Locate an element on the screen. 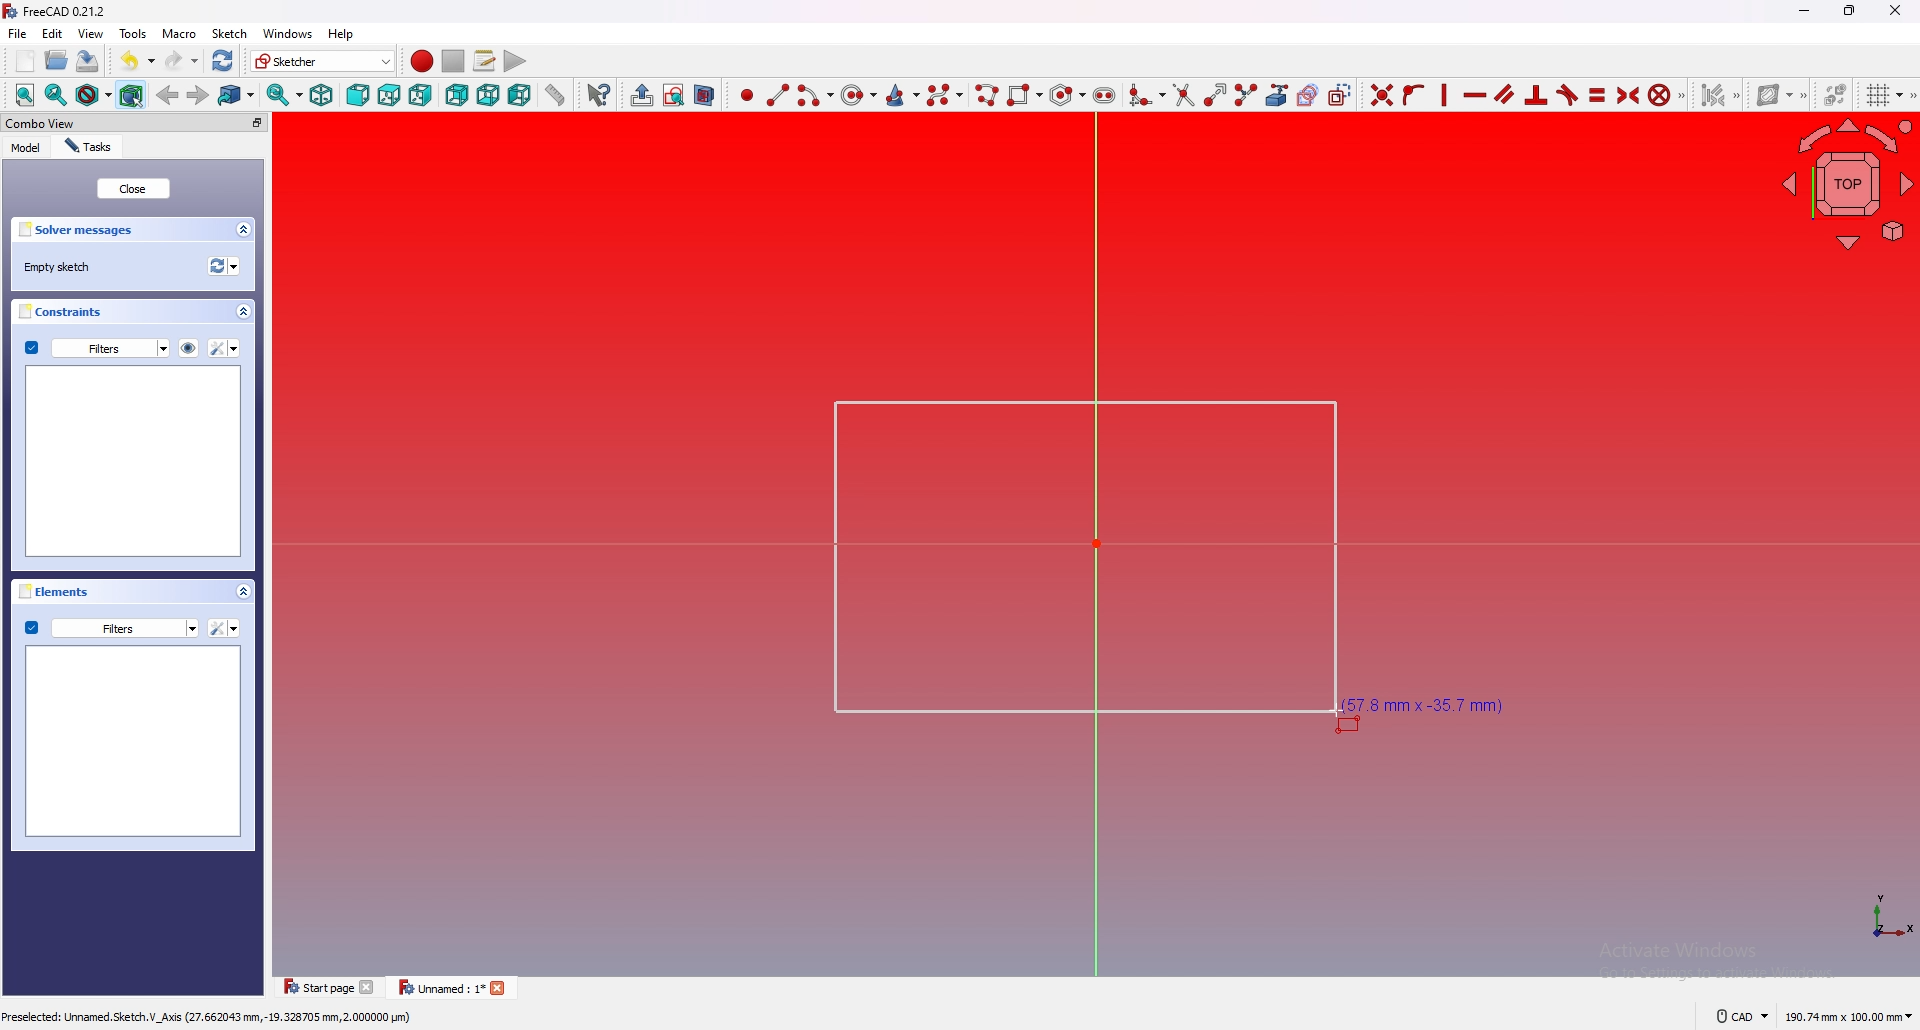 The height and width of the screenshot is (1030, 1920). tools is located at coordinates (133, 33).